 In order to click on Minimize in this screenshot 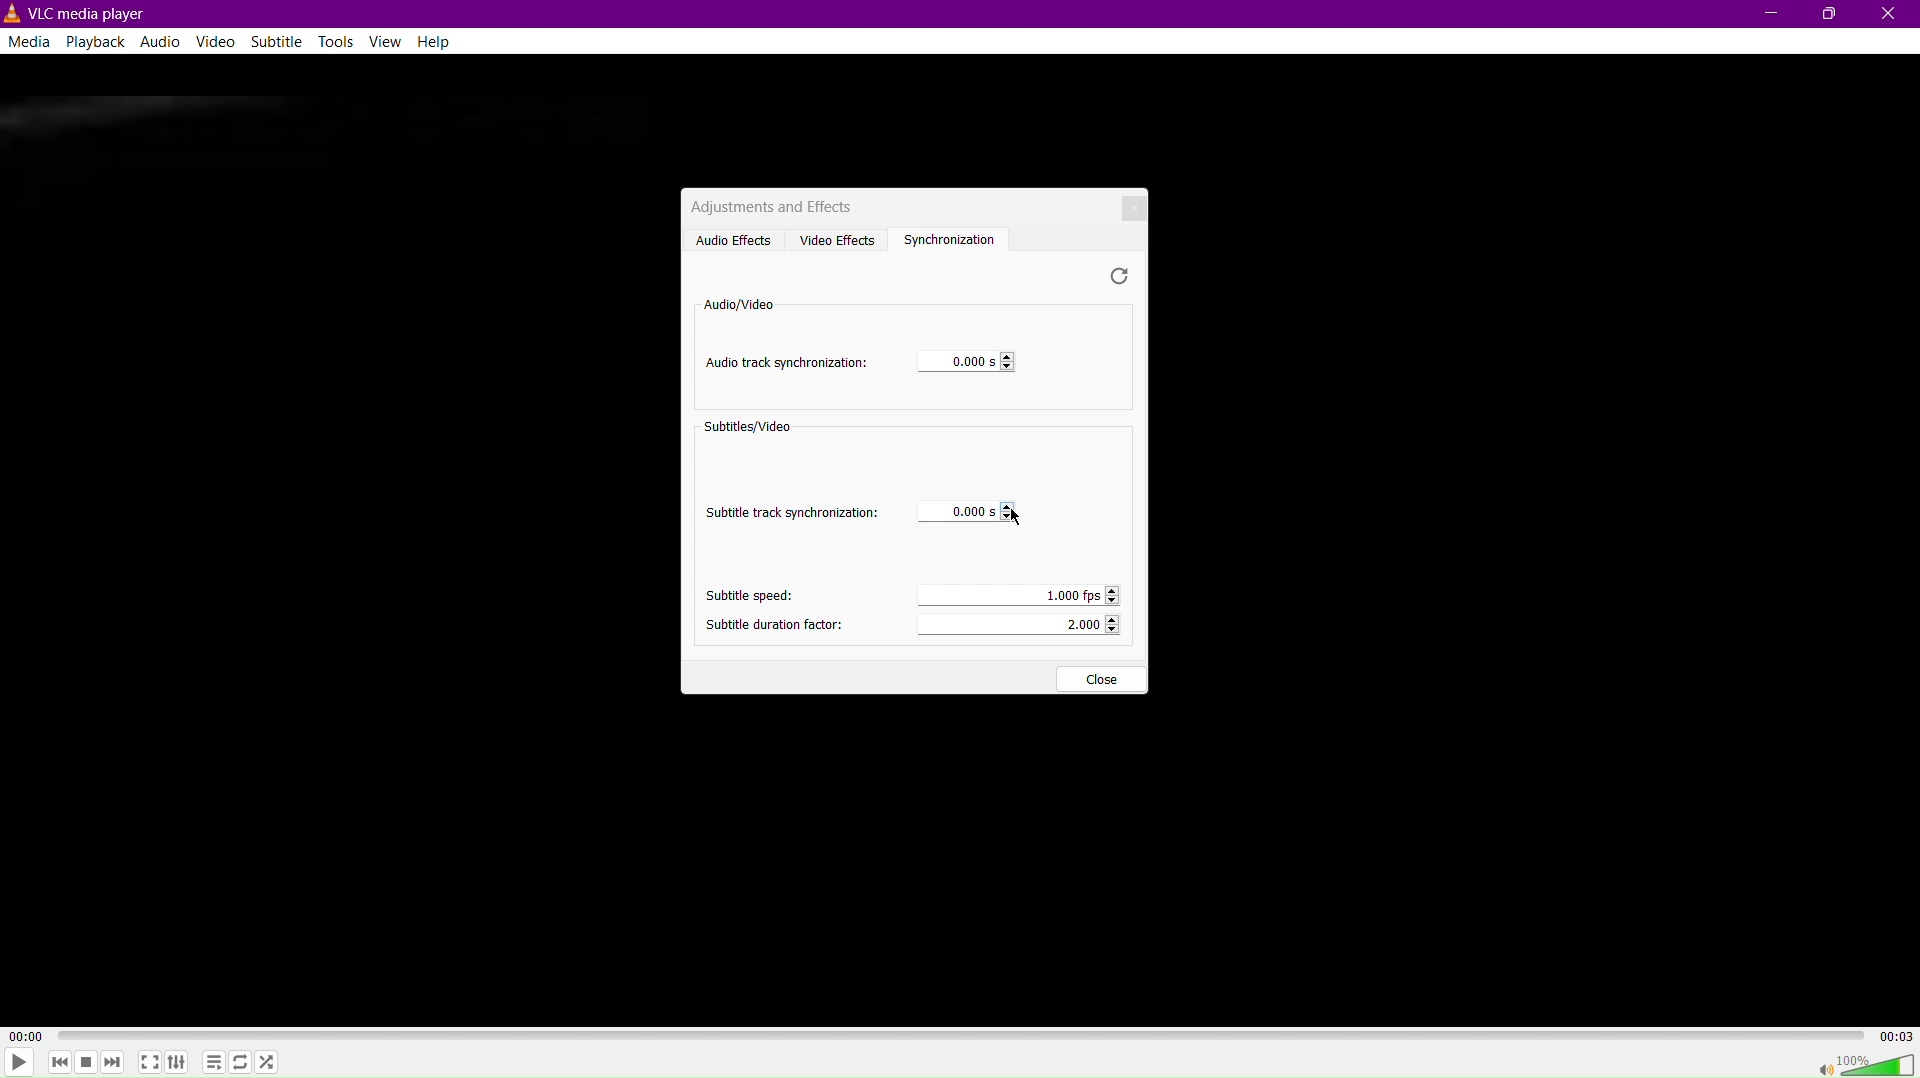, I will do `click(1766, 15)`.